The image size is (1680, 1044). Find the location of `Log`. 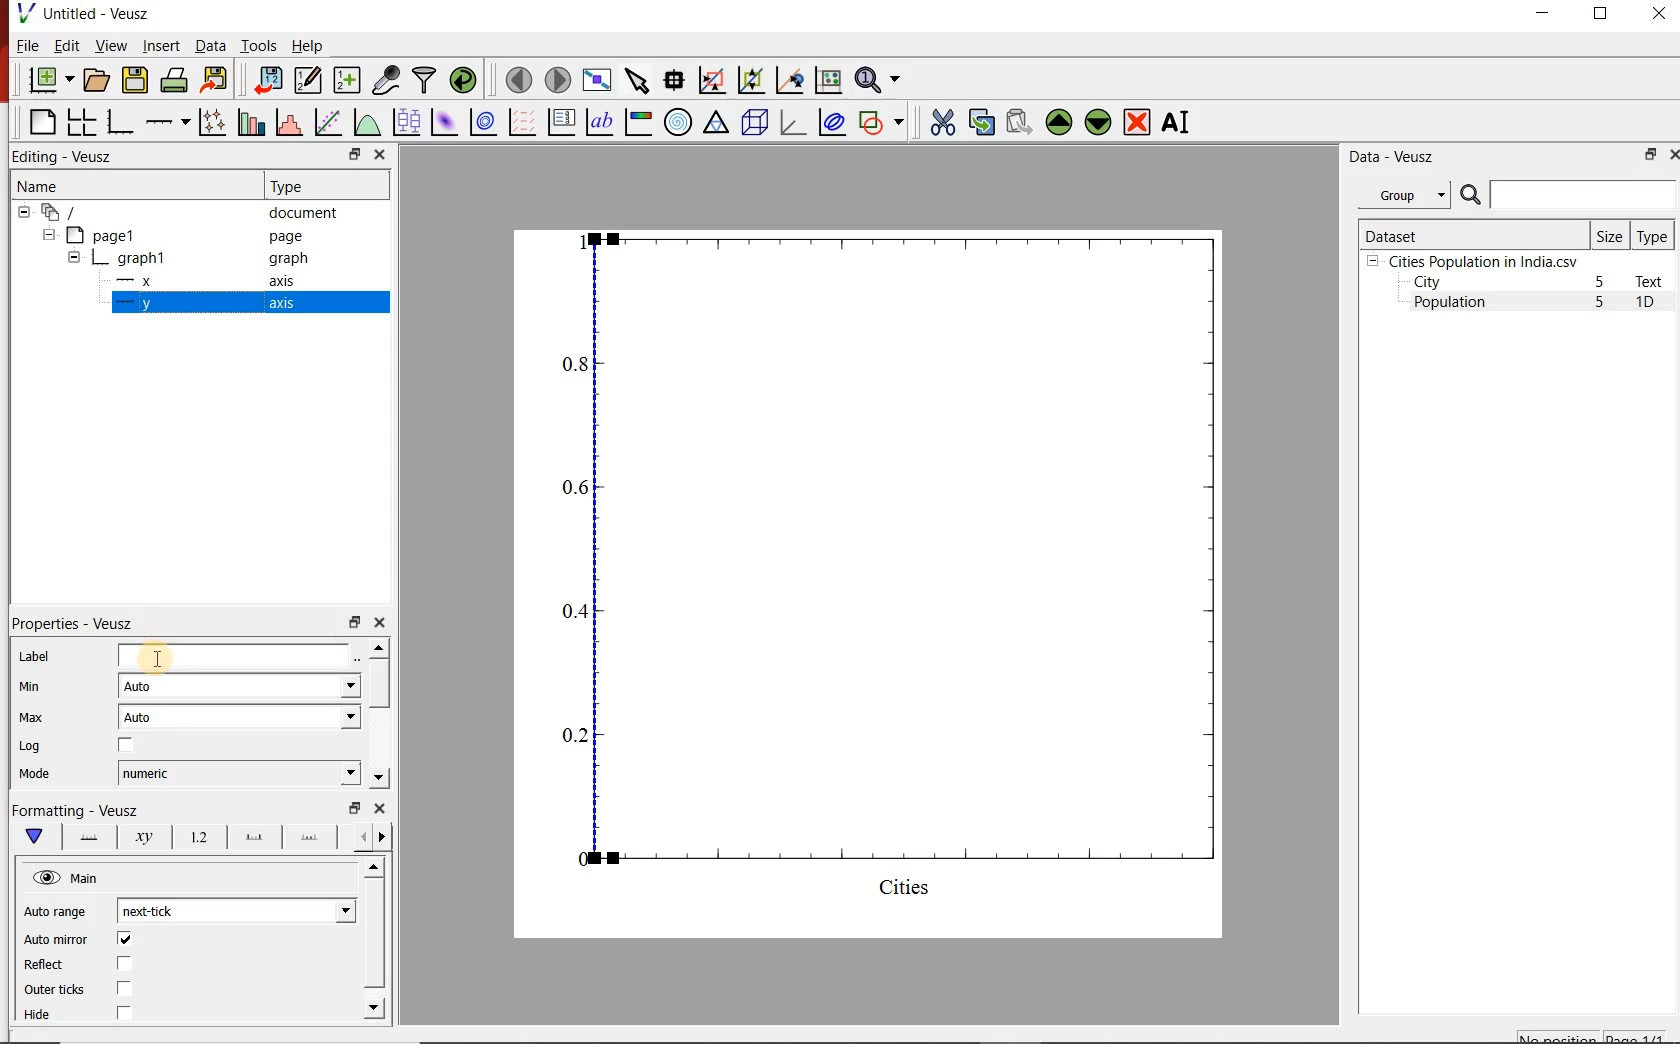

Log is located at coordinates (32, 747).